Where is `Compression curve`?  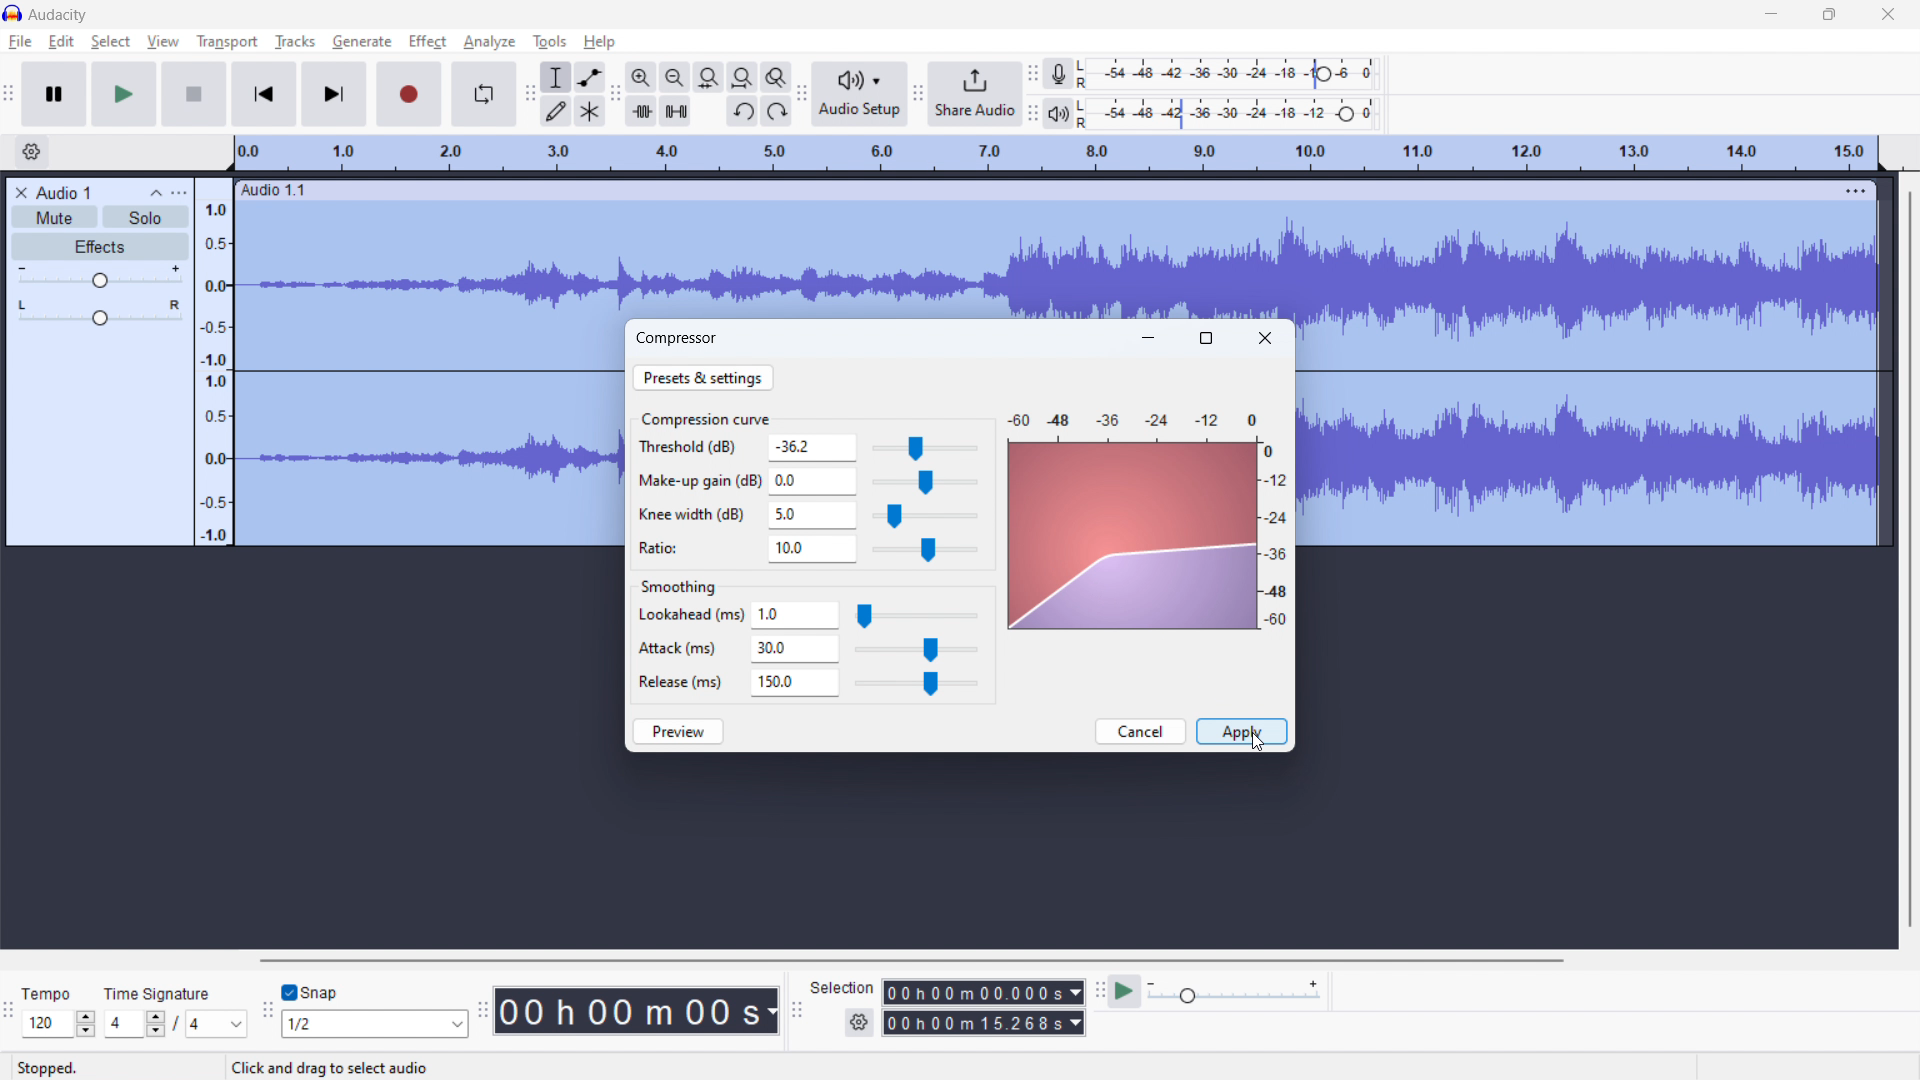
Compression curve is located at coordinates (705, 418).